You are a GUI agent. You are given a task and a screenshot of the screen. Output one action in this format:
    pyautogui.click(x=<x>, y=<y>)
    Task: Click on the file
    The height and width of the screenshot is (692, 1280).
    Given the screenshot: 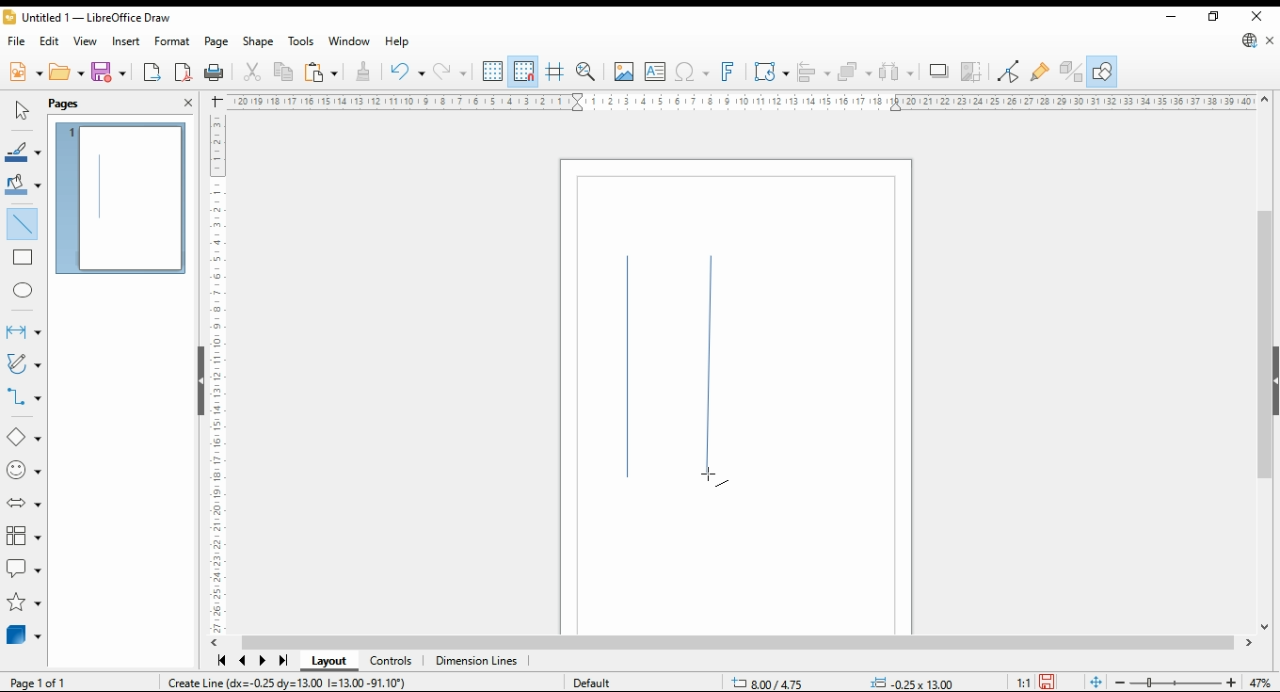 What is the action you would take?
    pyautogui.click(x=18, y=41)
    